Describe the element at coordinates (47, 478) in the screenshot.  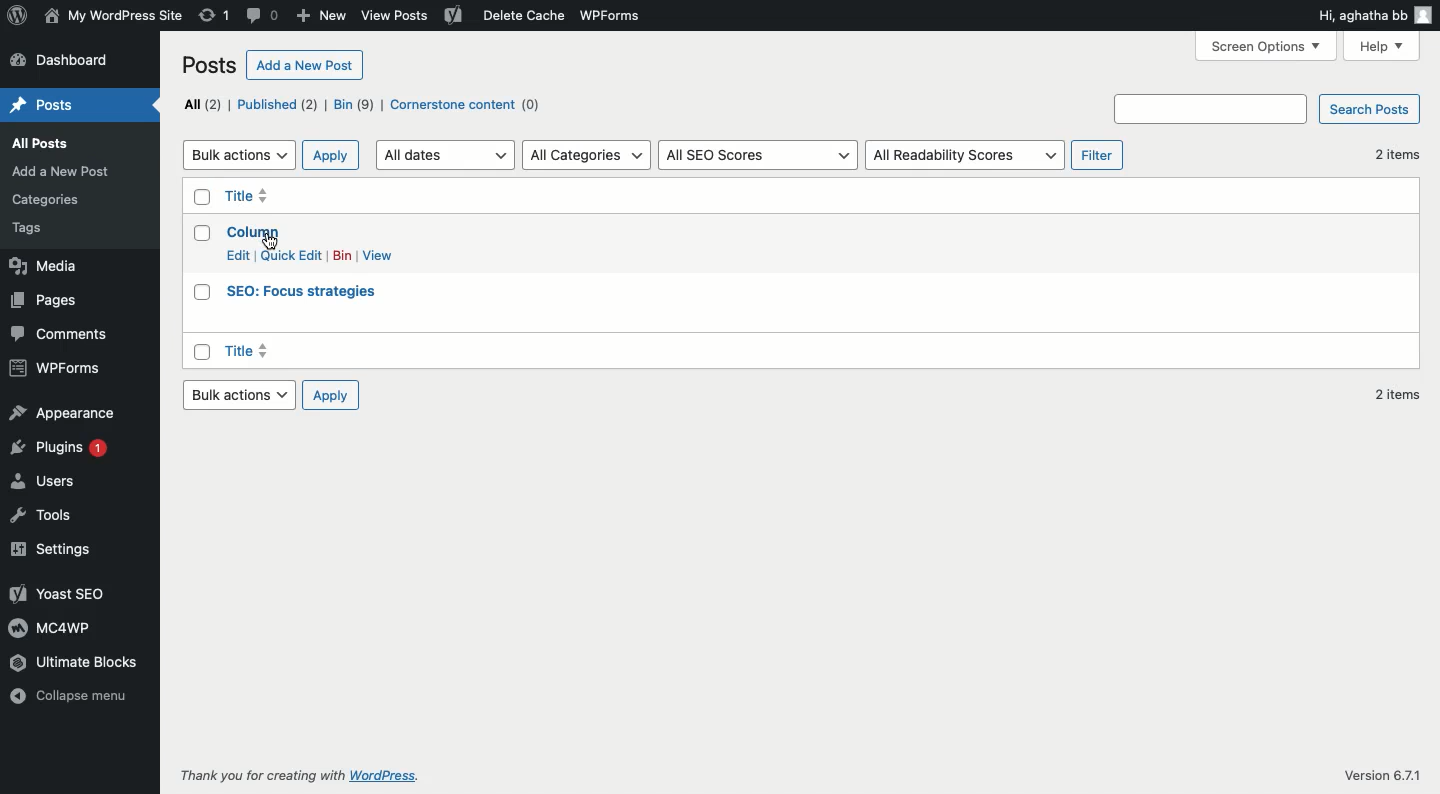
I see `Users` at that location.